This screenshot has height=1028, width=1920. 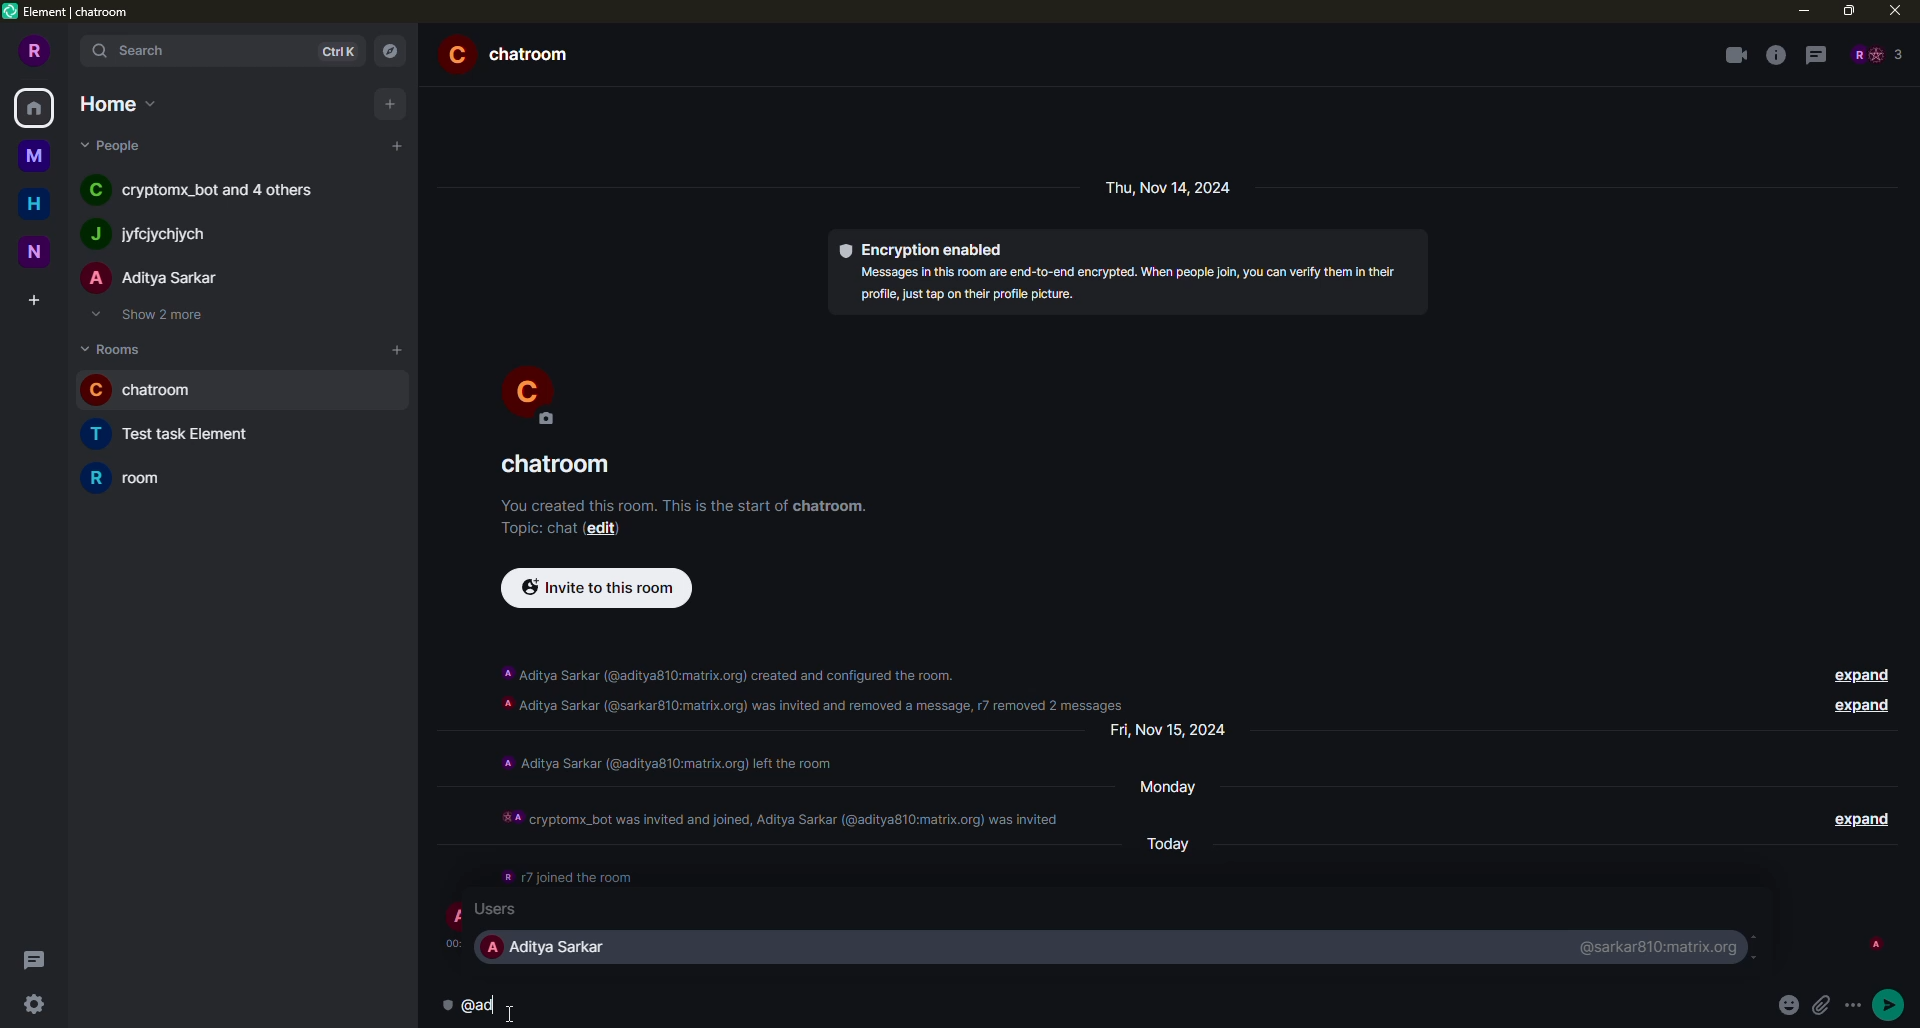 What do you see at coordinates (552, 948) in the screenshot?
I see `user` at bounding box center [552, 948].